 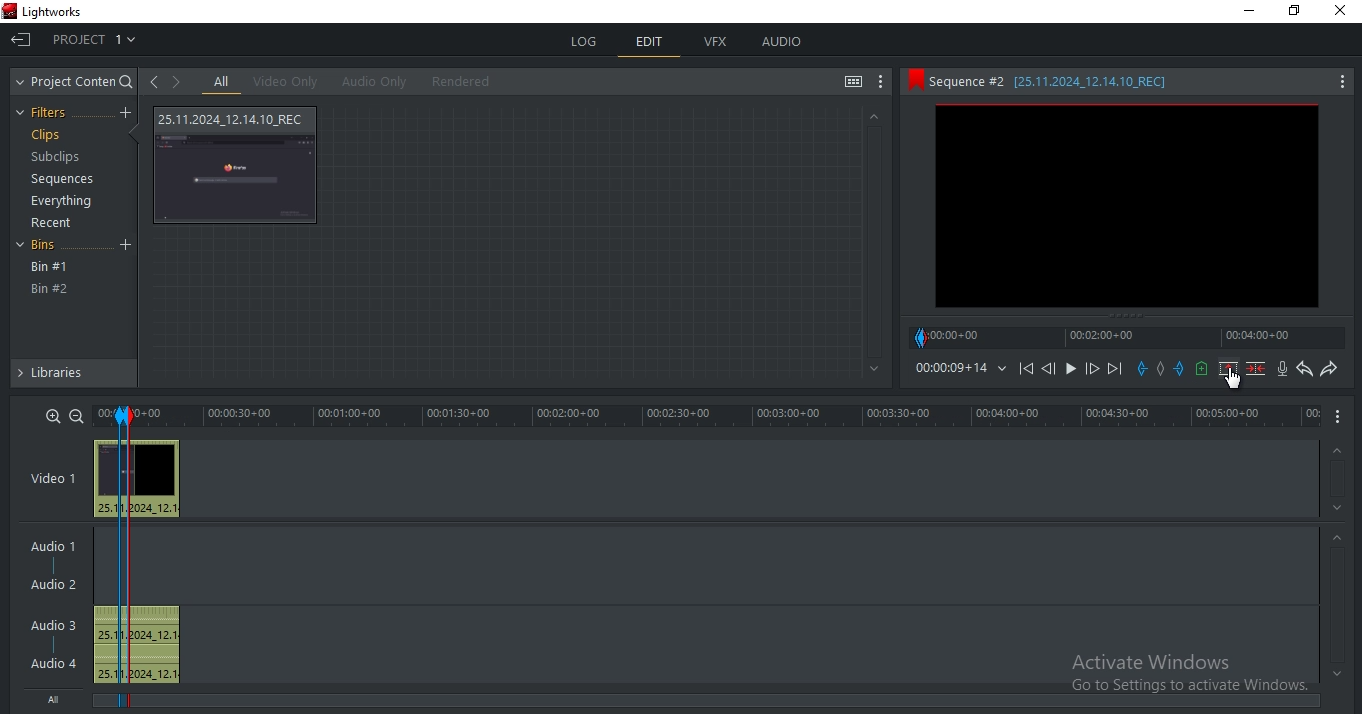 I want to click on All, so click(x=59, y=701).